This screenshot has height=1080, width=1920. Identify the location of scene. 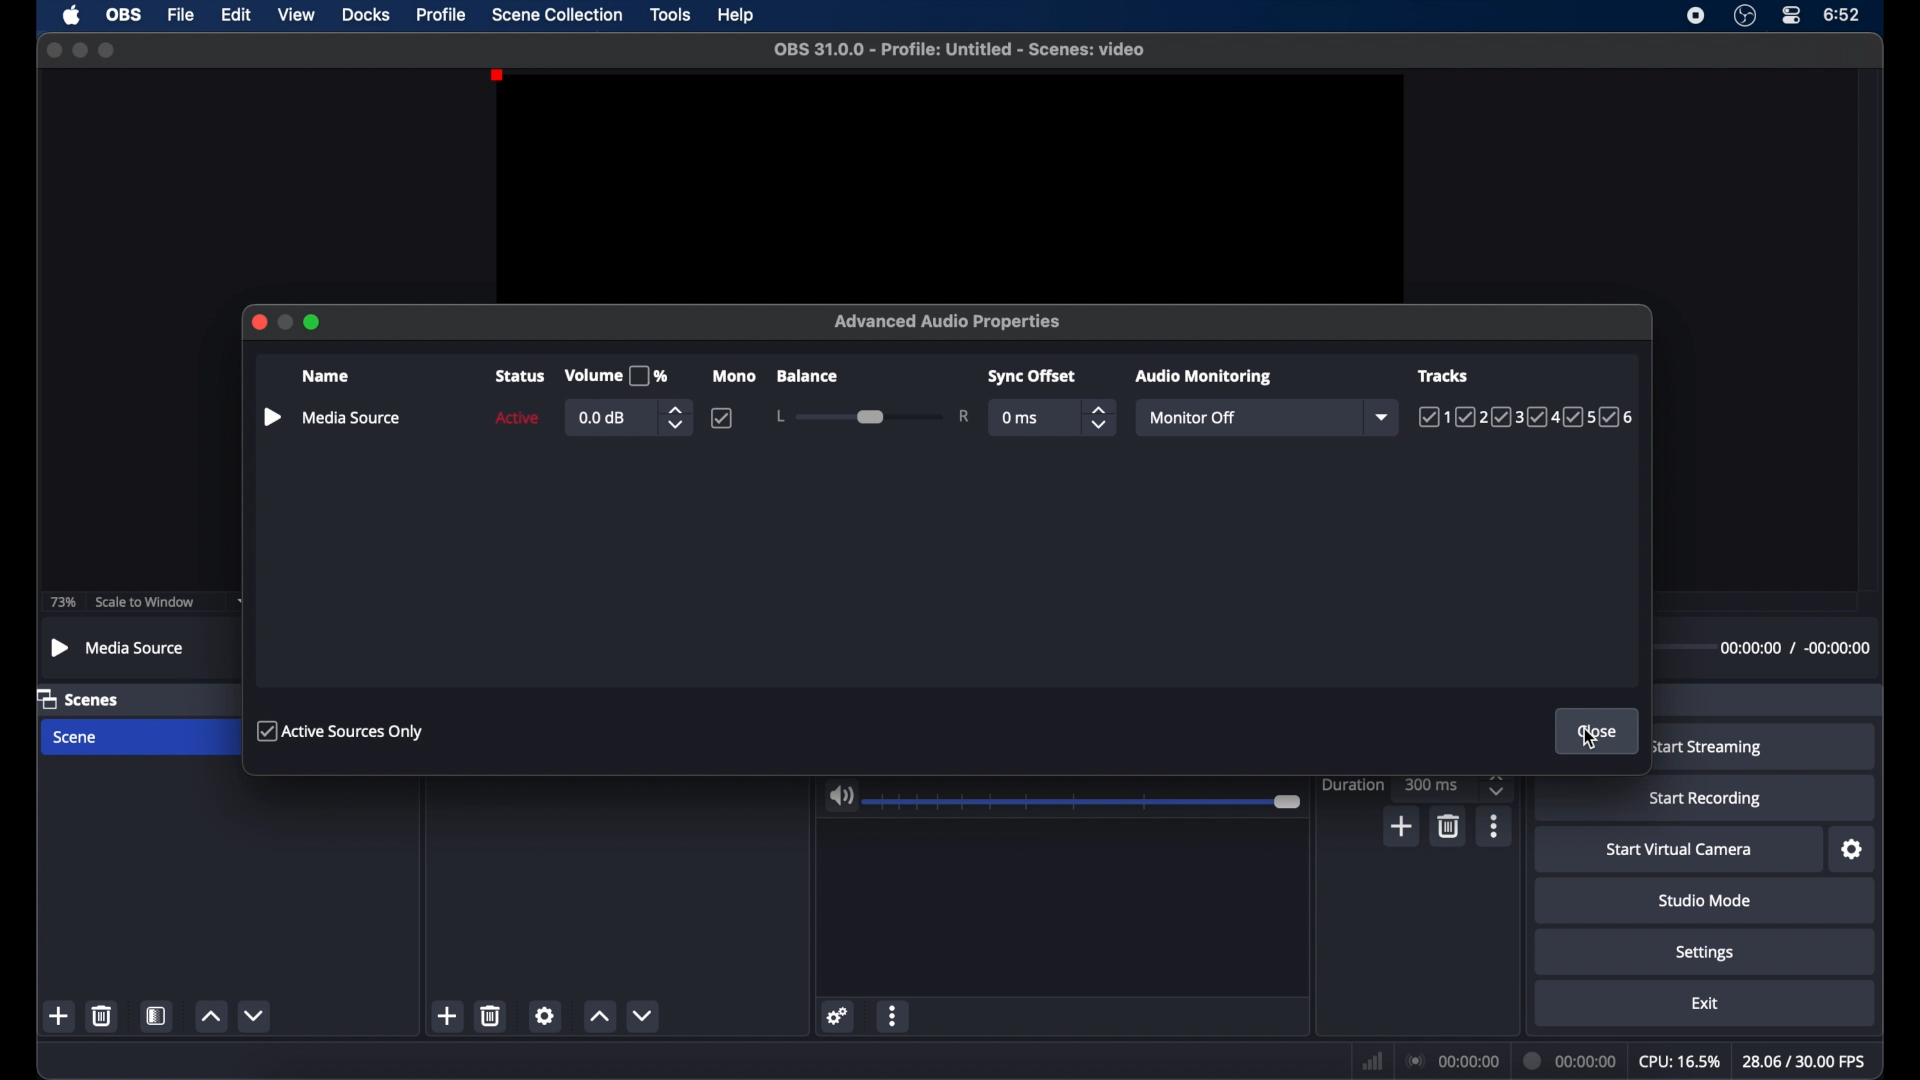
(77, 737).